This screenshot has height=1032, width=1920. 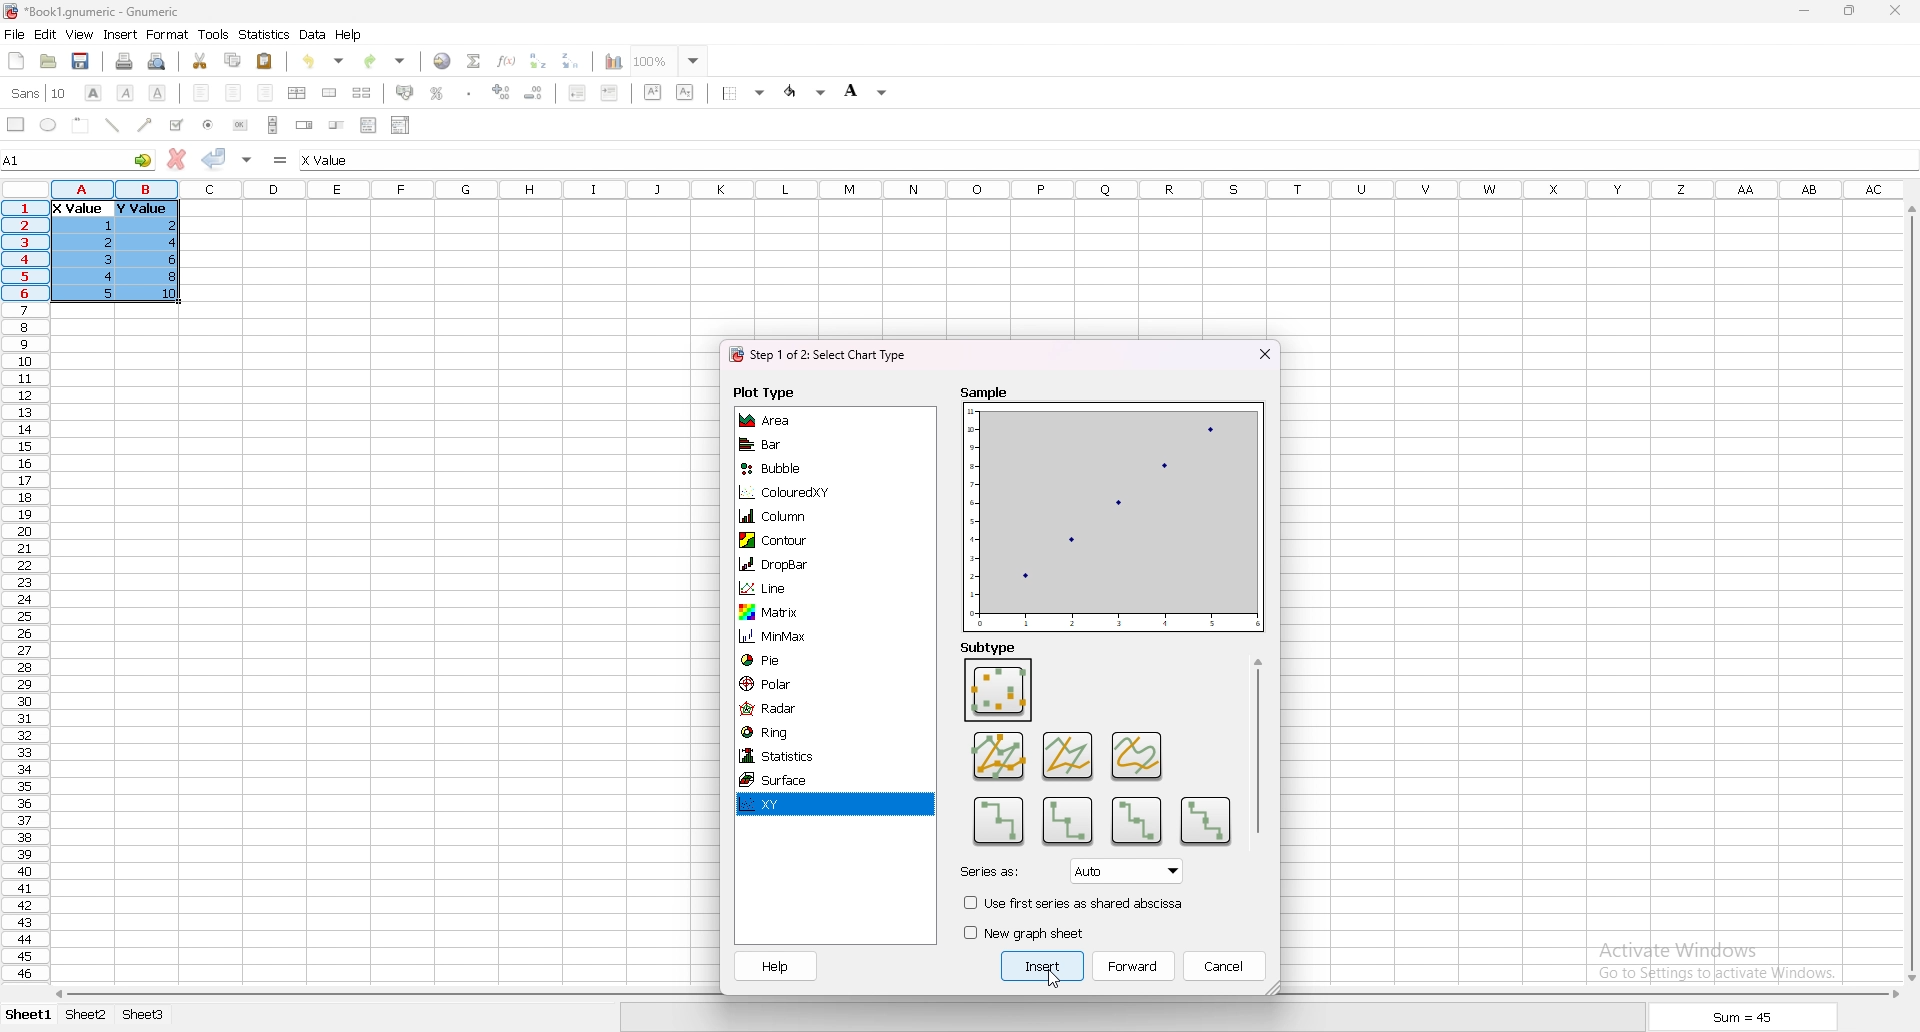 What do you see at coordinates (298, 92) in the screenshot?
I see `centre horizontally` at bounding box center [298, 92].